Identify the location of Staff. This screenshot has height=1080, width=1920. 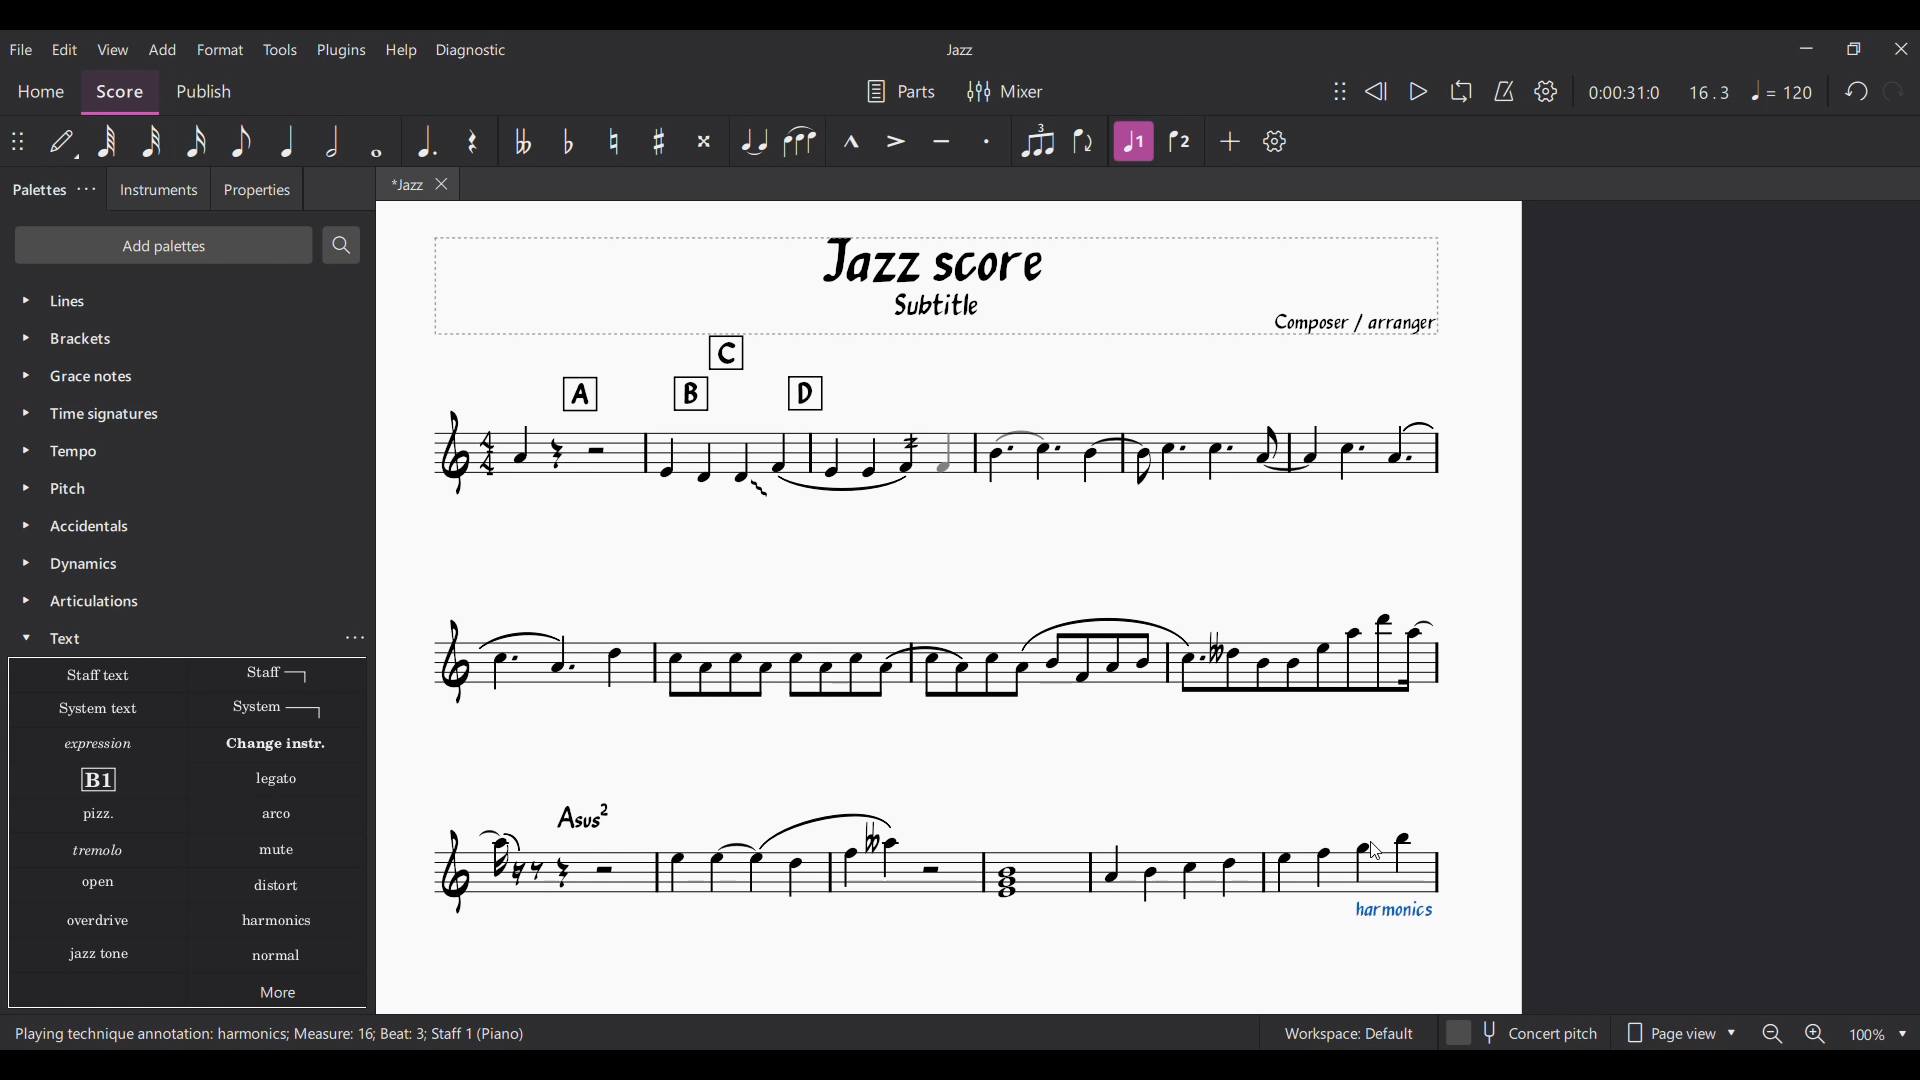
(276, 674).